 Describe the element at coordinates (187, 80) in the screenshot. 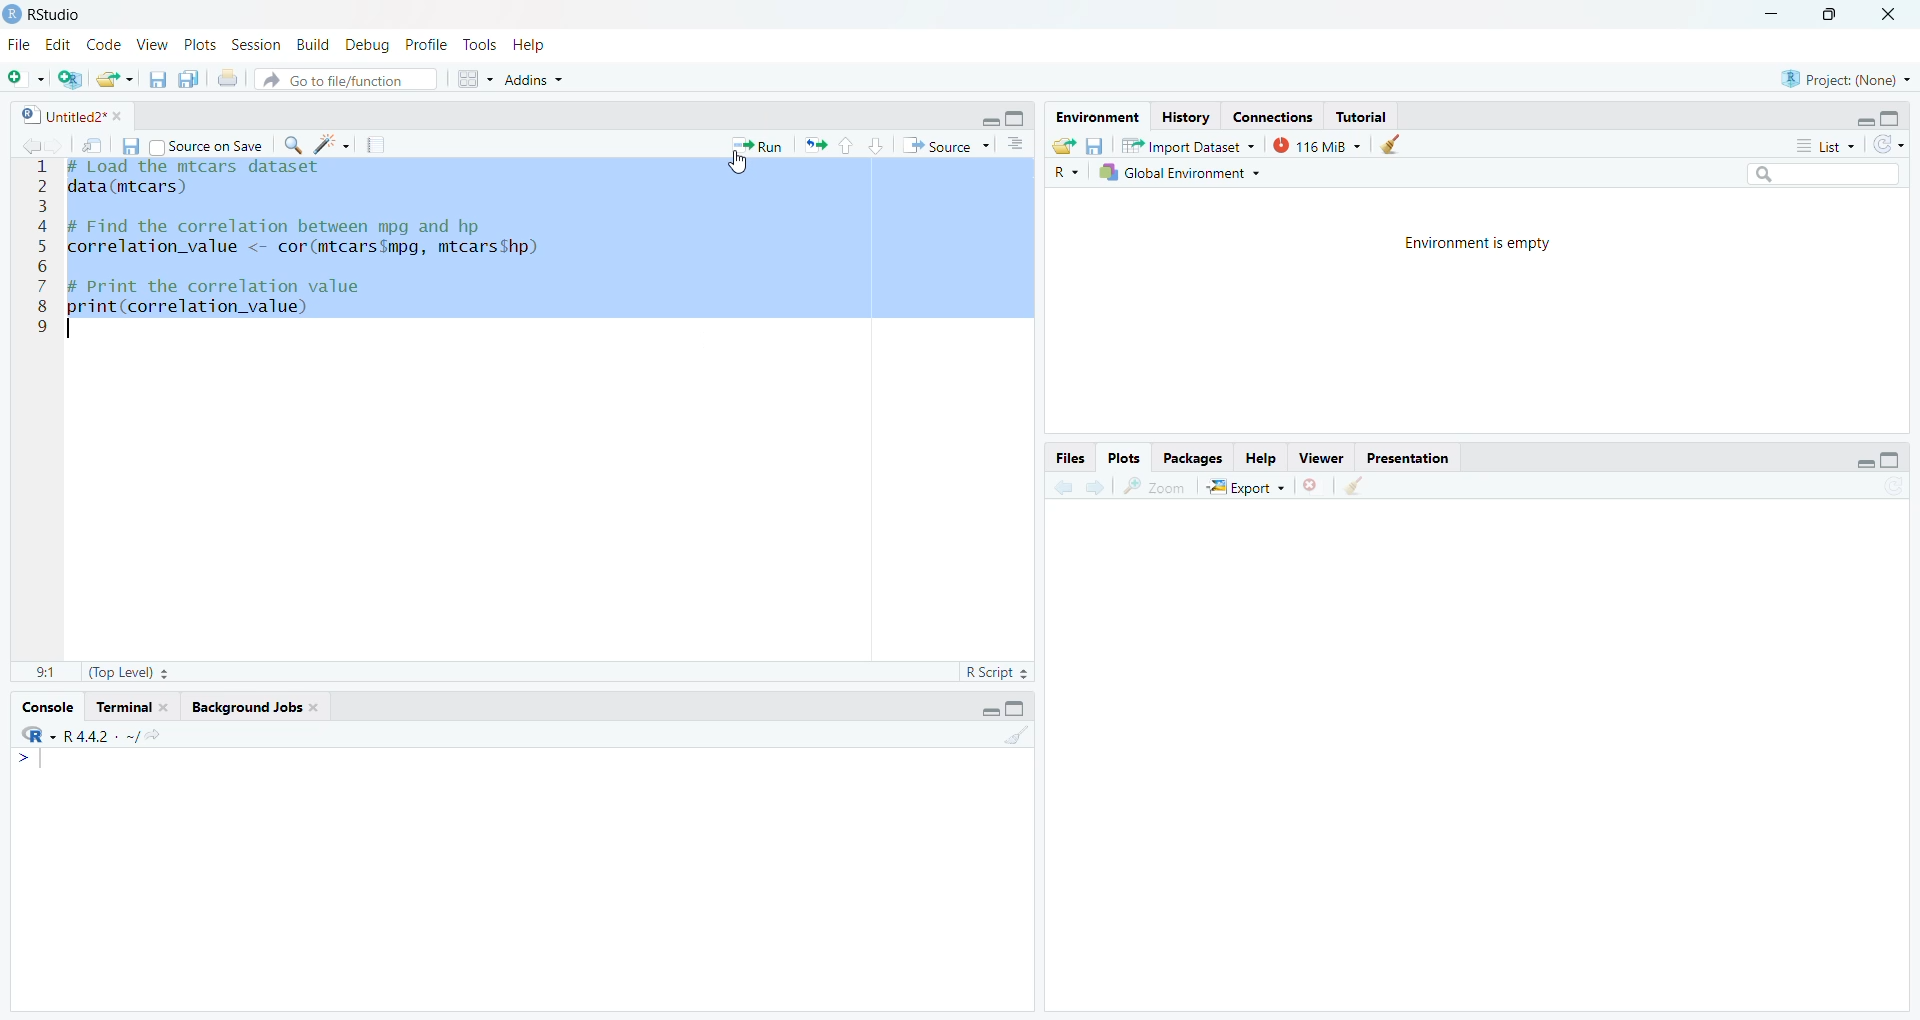

I see `Save all open documents (Ctrl + Alt + S)` at that location.